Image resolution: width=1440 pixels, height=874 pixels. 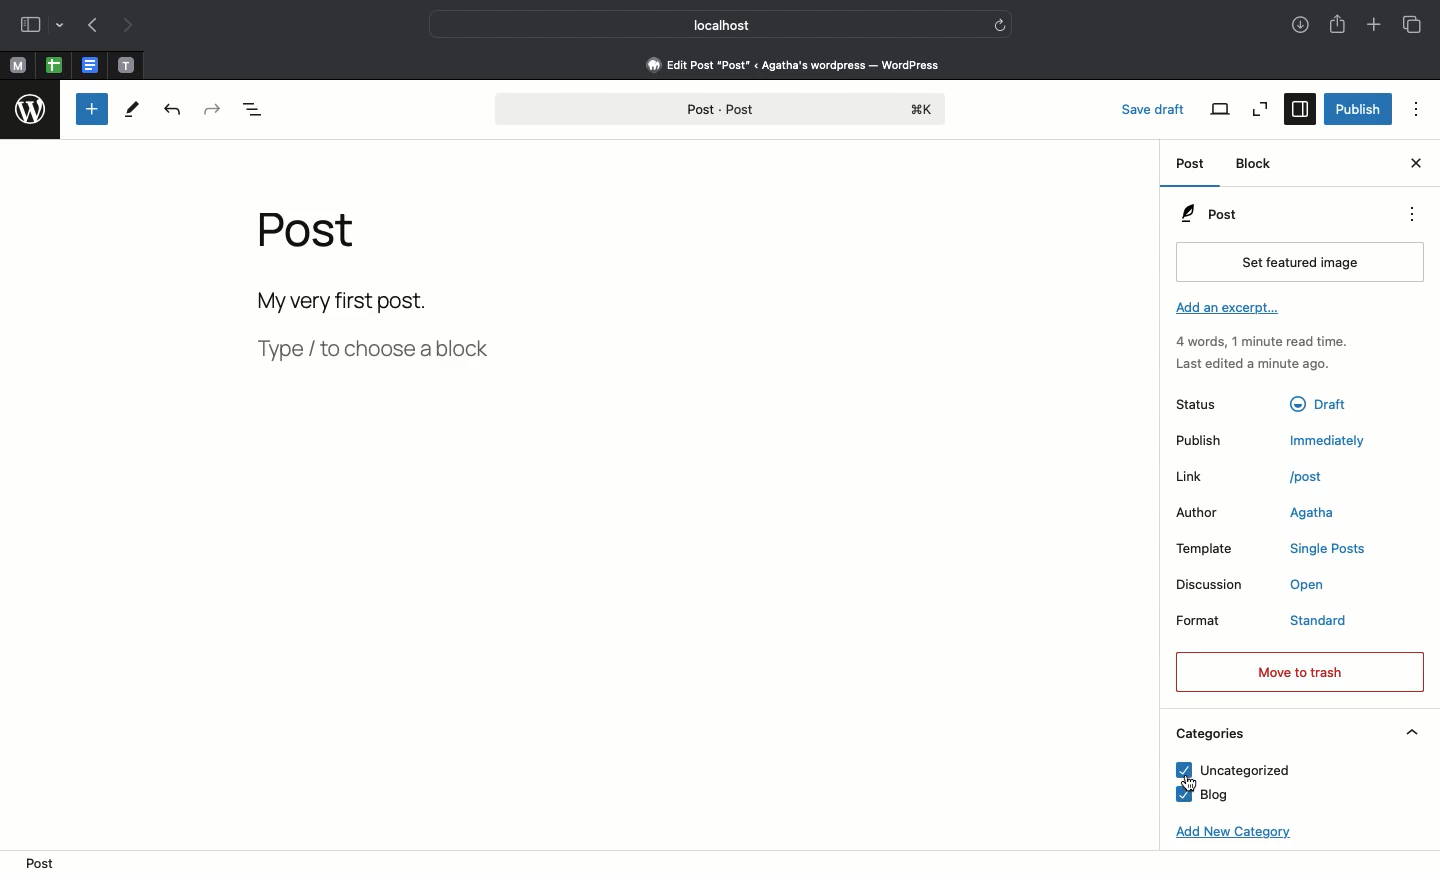 What do you see at coordinates (1228, 837) in the screenshot?
I see `Add new category` at bounding box center [1228, 837].